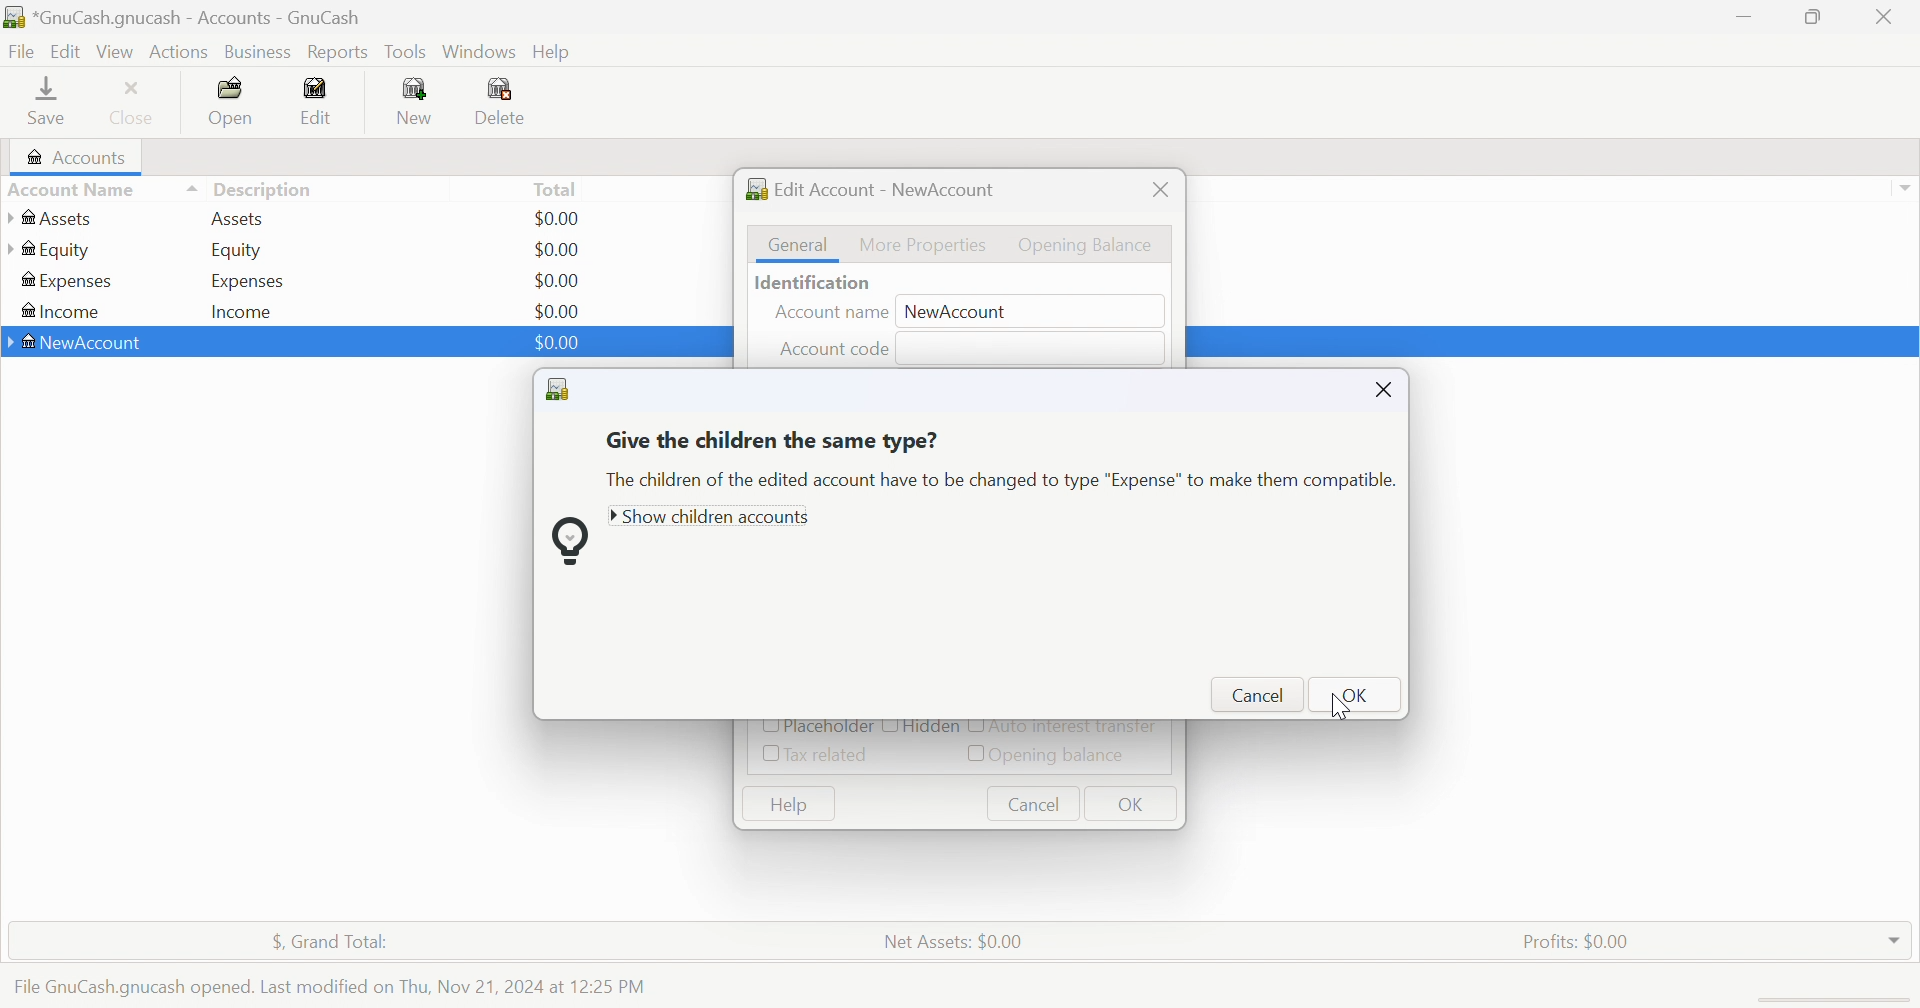 This screenshot has width=1920, height=1008. What do you see at coordinates (237, 218) in the screenshot?
I see `Assets` at bounding box center [237, 218].